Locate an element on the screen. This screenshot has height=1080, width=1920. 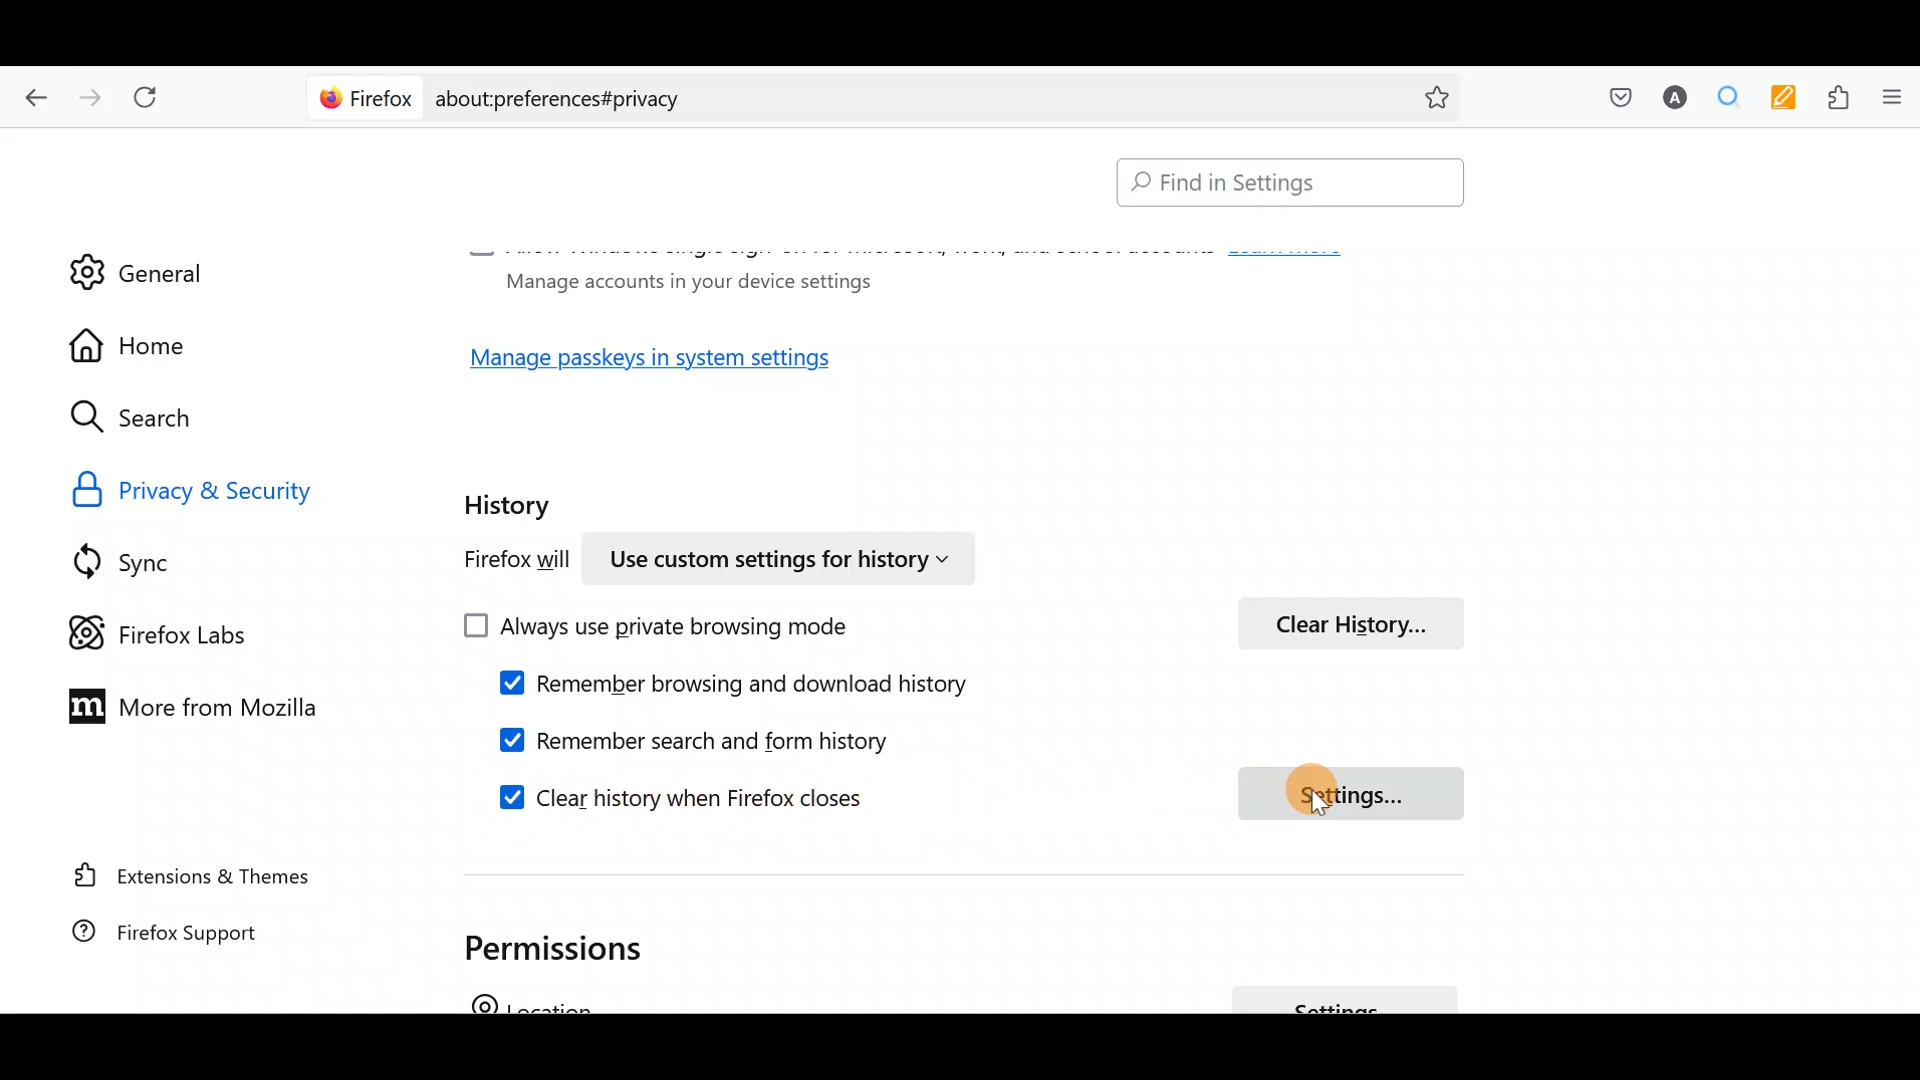
Go forward one page is located at coordinates (88, 92).